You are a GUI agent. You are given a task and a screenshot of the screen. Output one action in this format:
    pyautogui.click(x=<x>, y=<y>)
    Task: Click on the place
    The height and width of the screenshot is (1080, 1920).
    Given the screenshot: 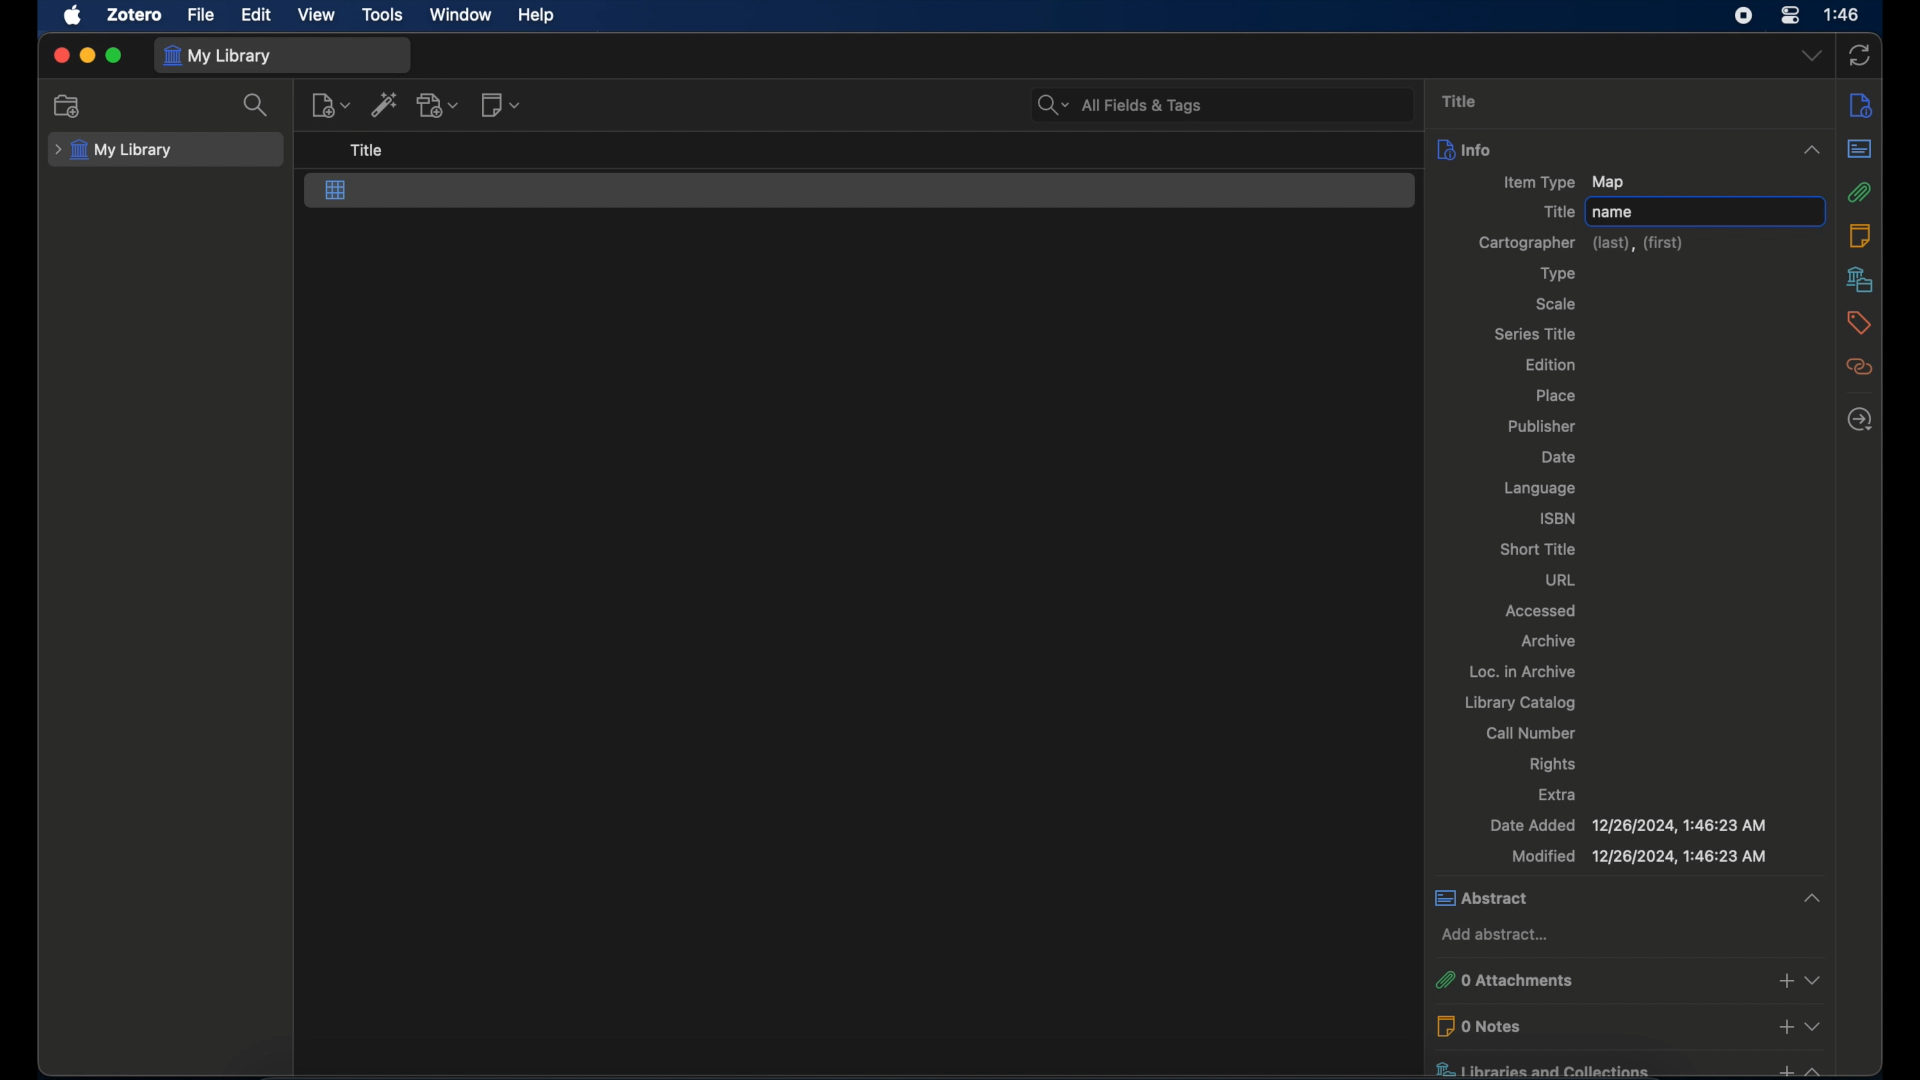 What is the action you would take?
    pyautogui.click(x=1556, y=396)
    